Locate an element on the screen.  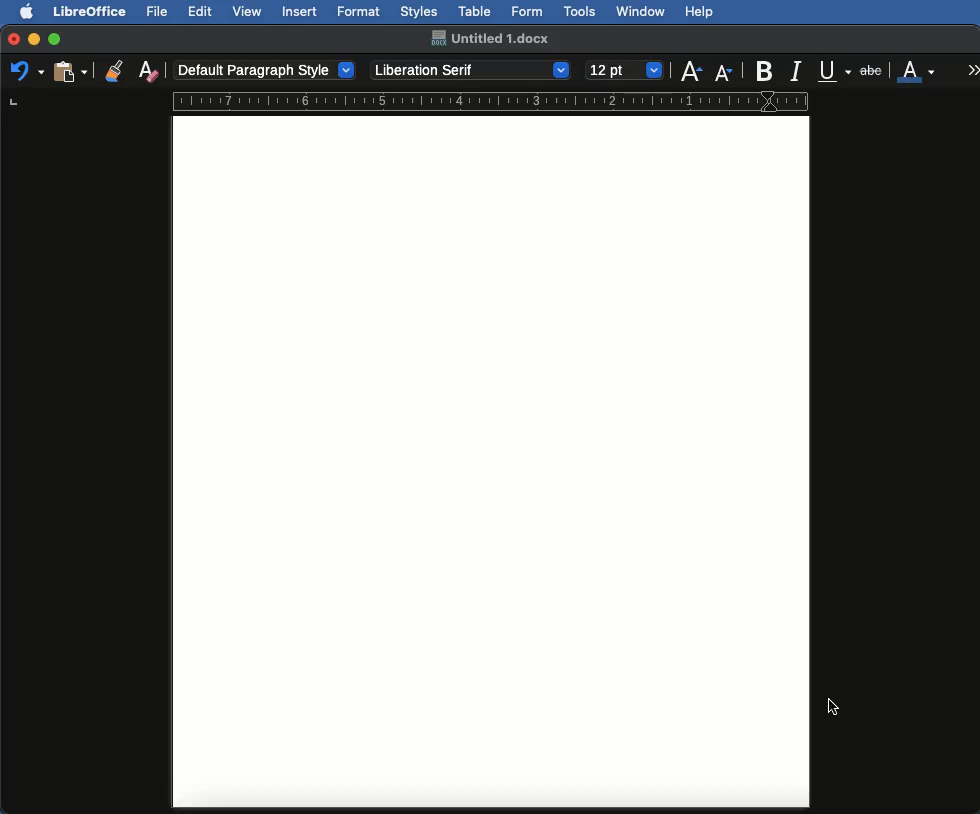
Size is located at coordinates (626, 71).